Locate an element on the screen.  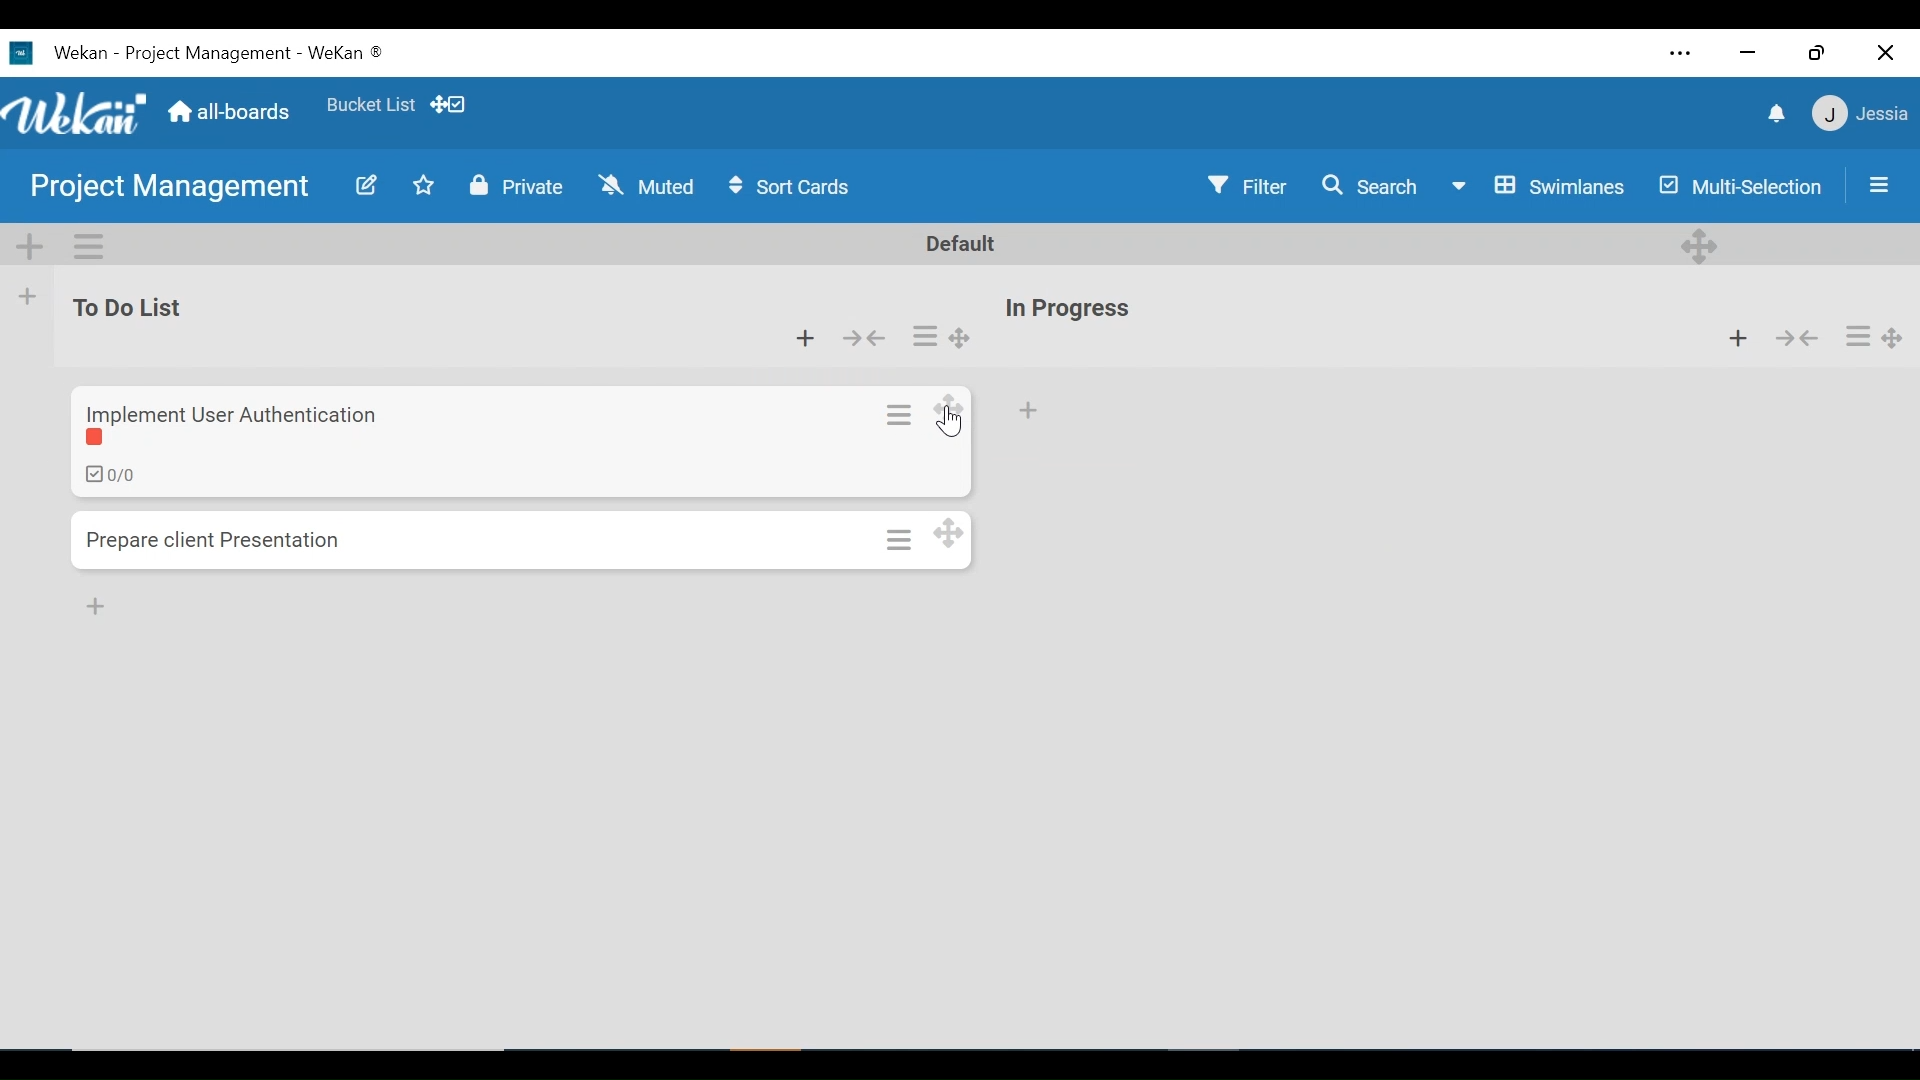
Checklist is located at coordinates (109, 470).